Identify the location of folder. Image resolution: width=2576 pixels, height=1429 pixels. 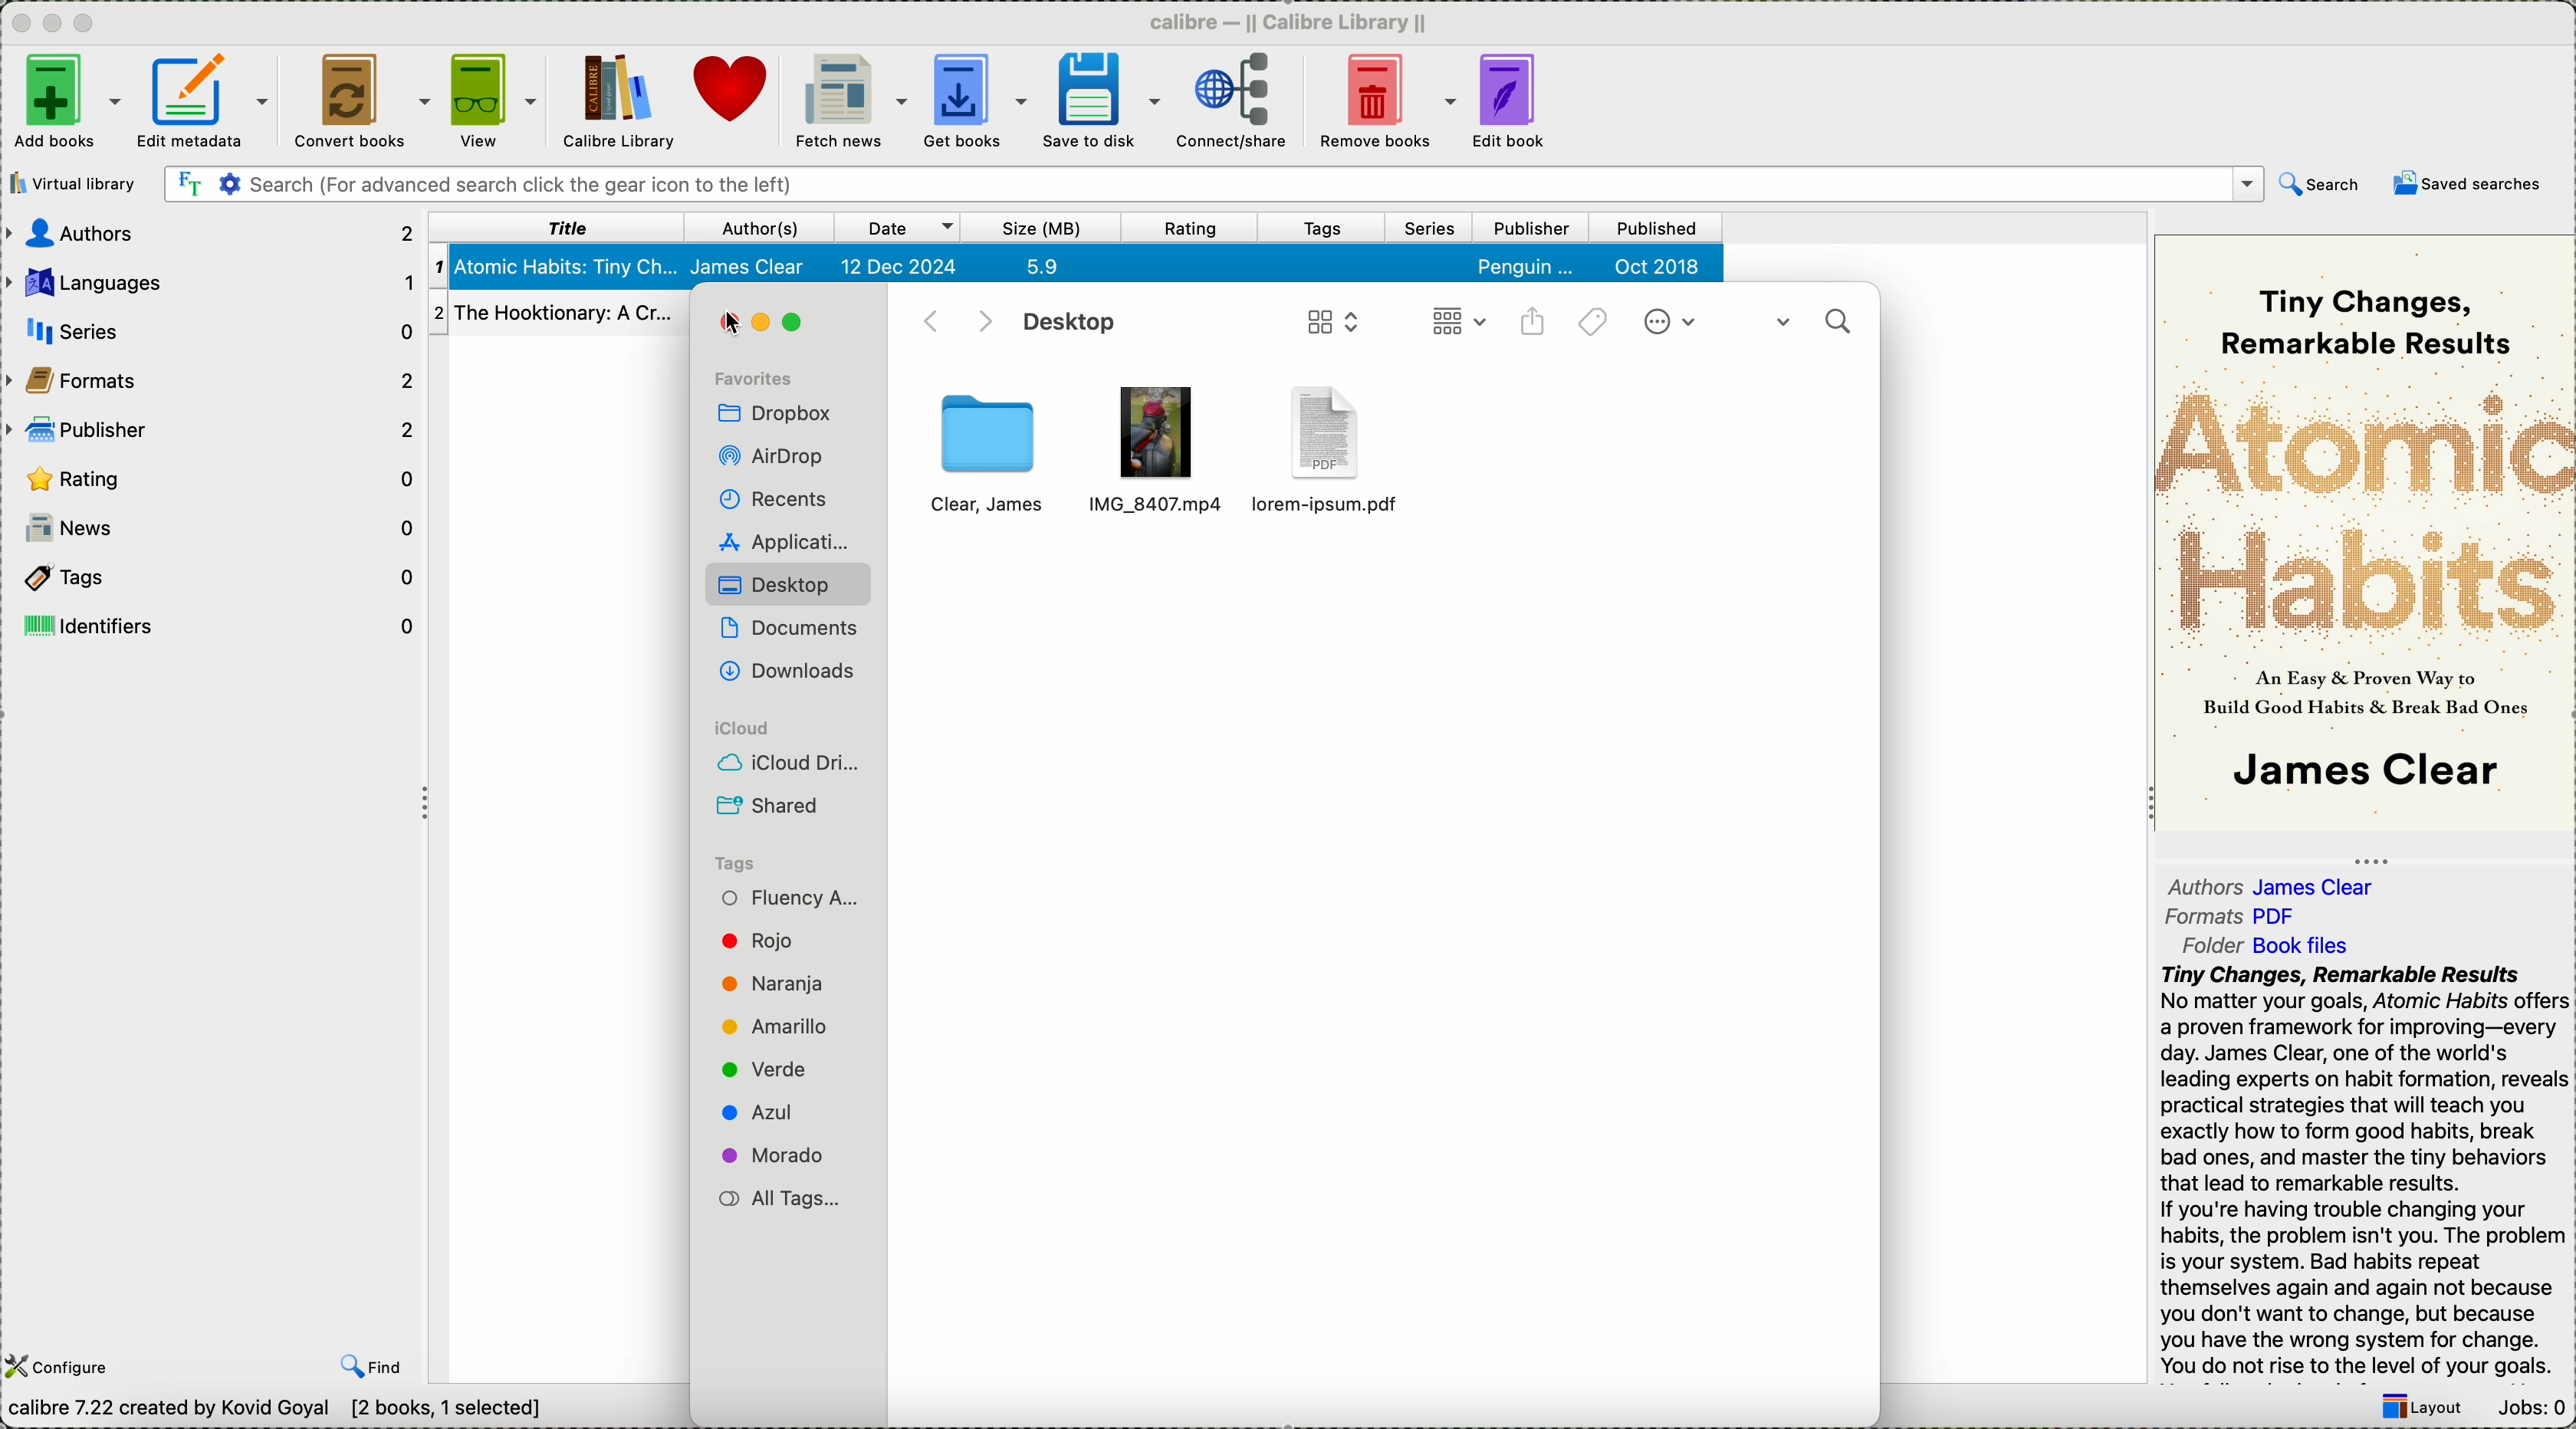
(2272, 946).